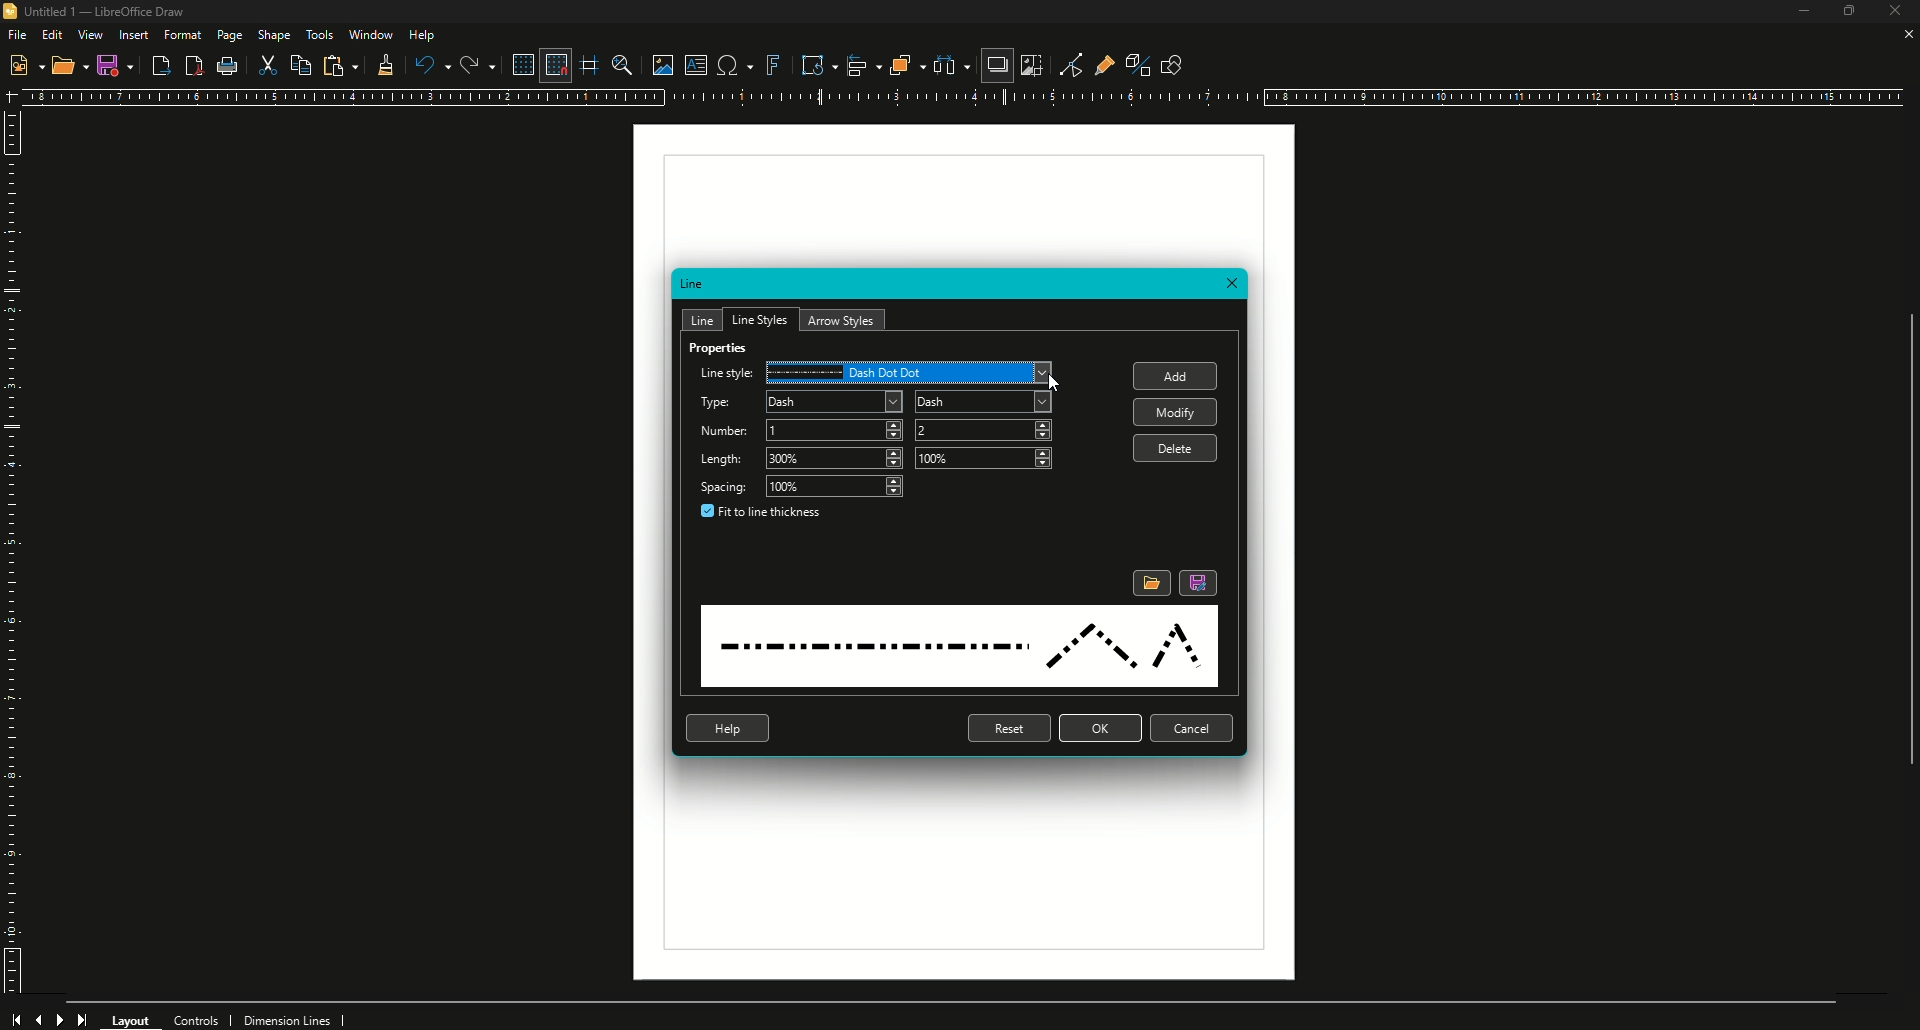  I want to click on Edit, so click(52, 34).